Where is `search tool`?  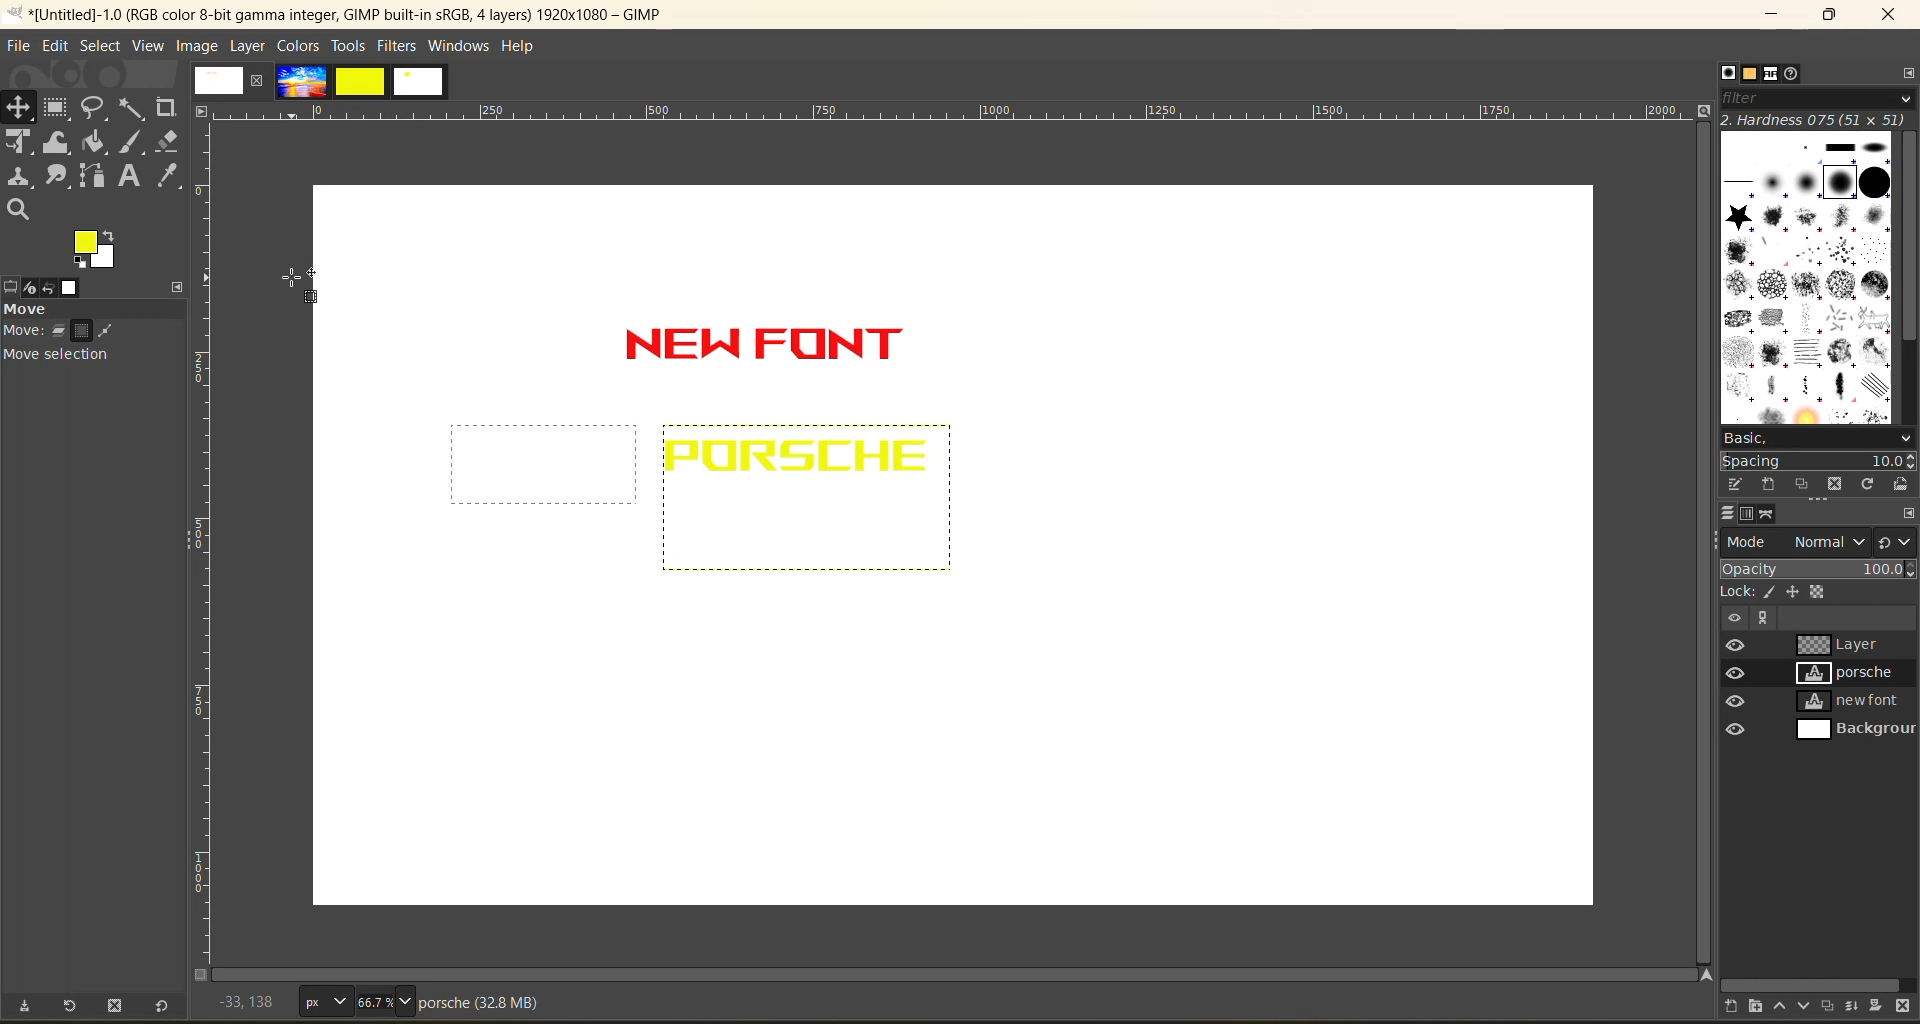
search tool is located at coordinates (23, 211).